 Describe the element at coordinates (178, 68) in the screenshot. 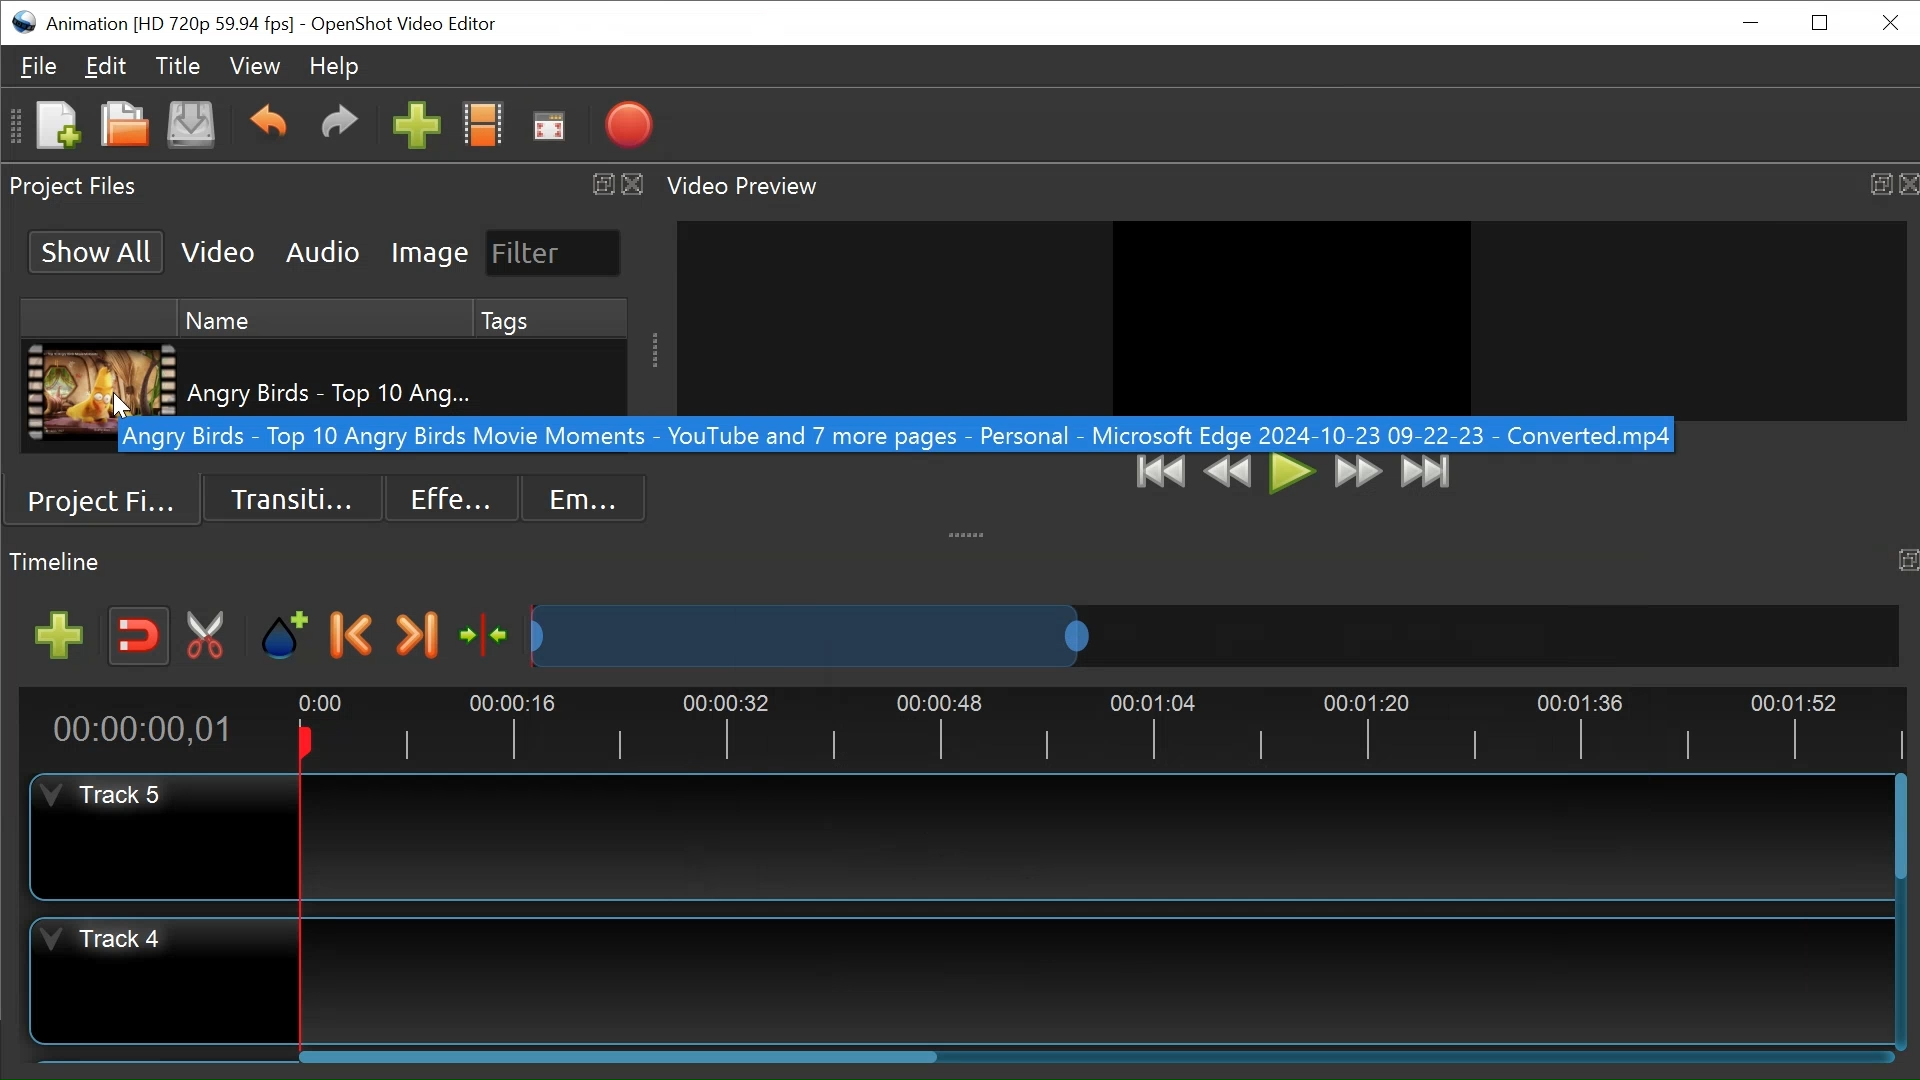

I see `Title` at that location.